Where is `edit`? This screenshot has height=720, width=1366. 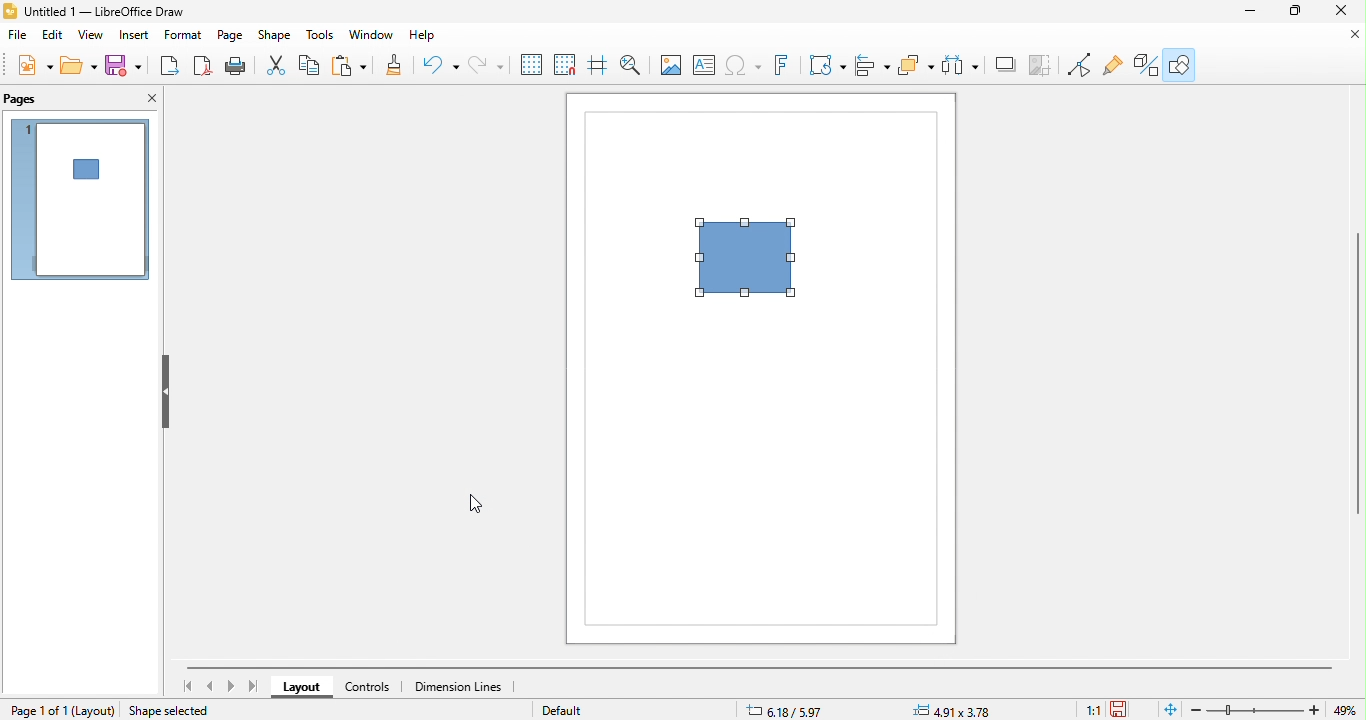 edit is located at coordinates (52, 35).